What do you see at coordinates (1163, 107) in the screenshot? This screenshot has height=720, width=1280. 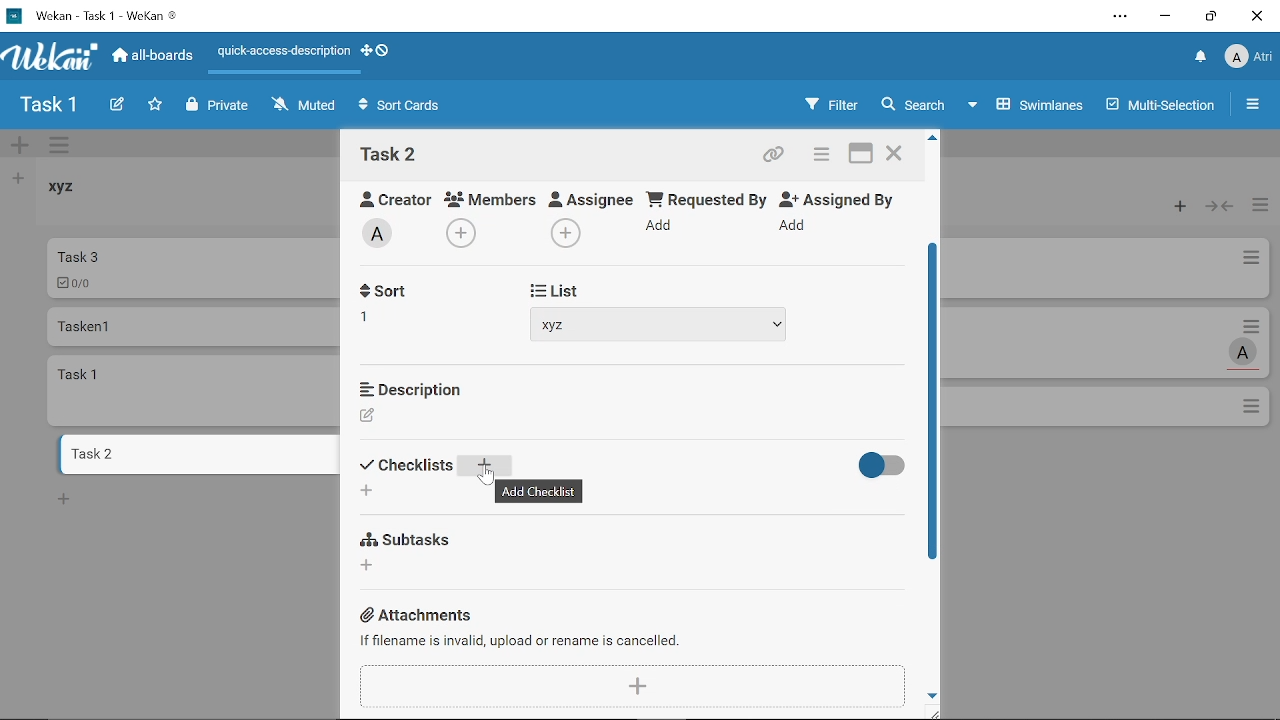 I see `Multilanes` at bounding box center [1163, 107].